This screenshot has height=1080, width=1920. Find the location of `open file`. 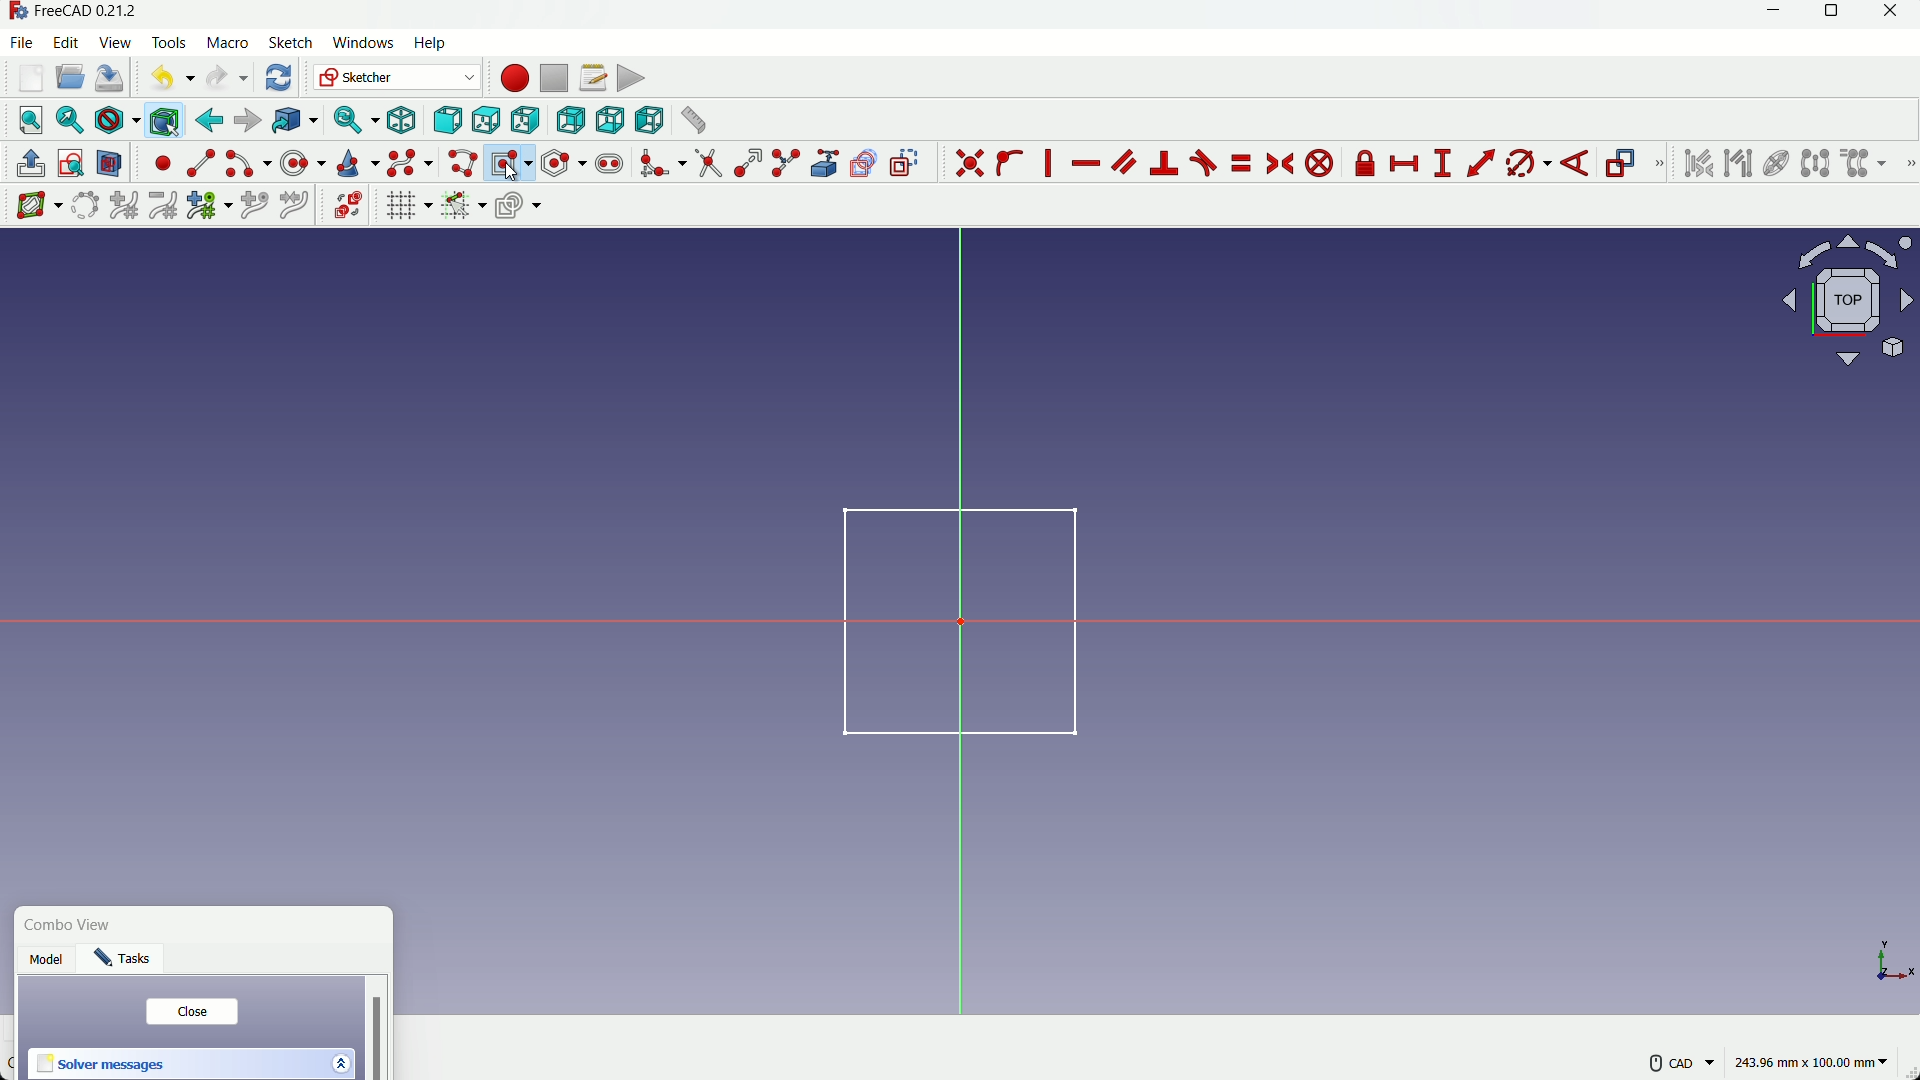

open file is located at coordinates (67, 79).